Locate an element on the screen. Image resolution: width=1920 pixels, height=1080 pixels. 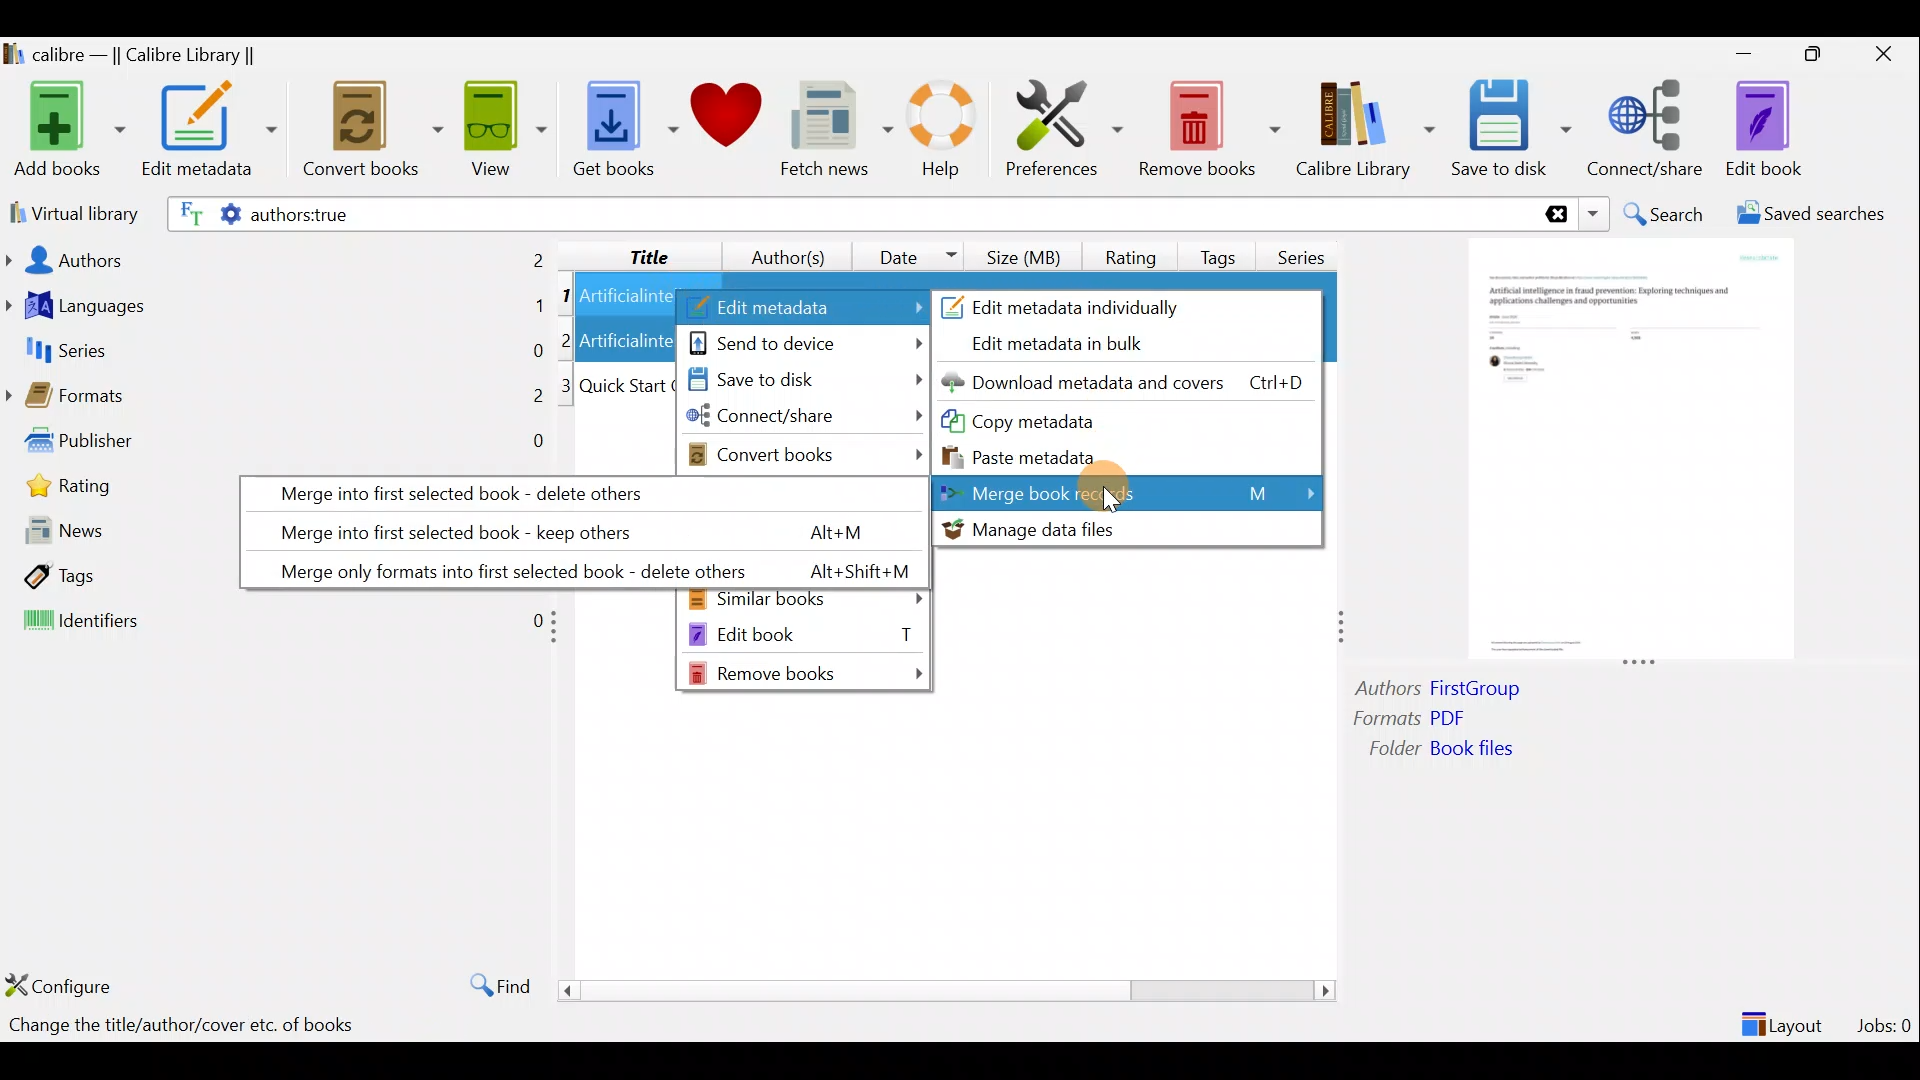
Identifiers is located at coordinates (272, 622).